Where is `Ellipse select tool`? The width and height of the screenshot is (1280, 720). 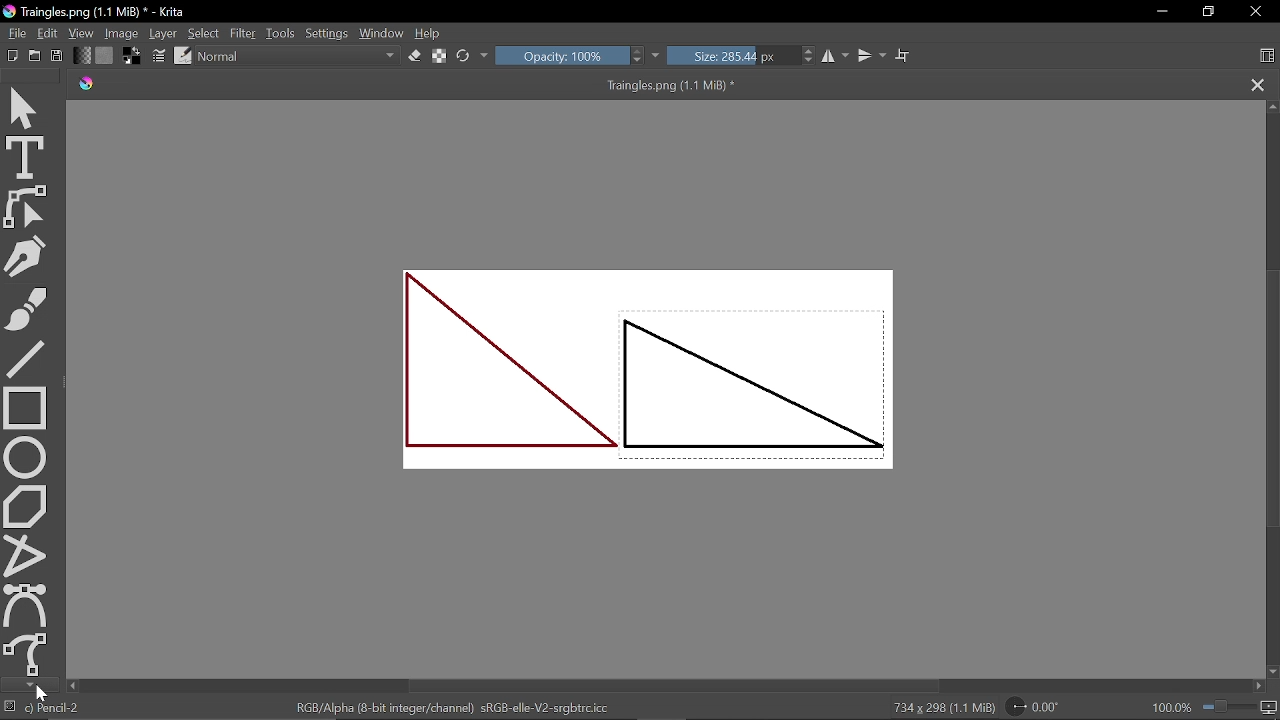
Ellipse select tool is located at coordinates (27, 457).